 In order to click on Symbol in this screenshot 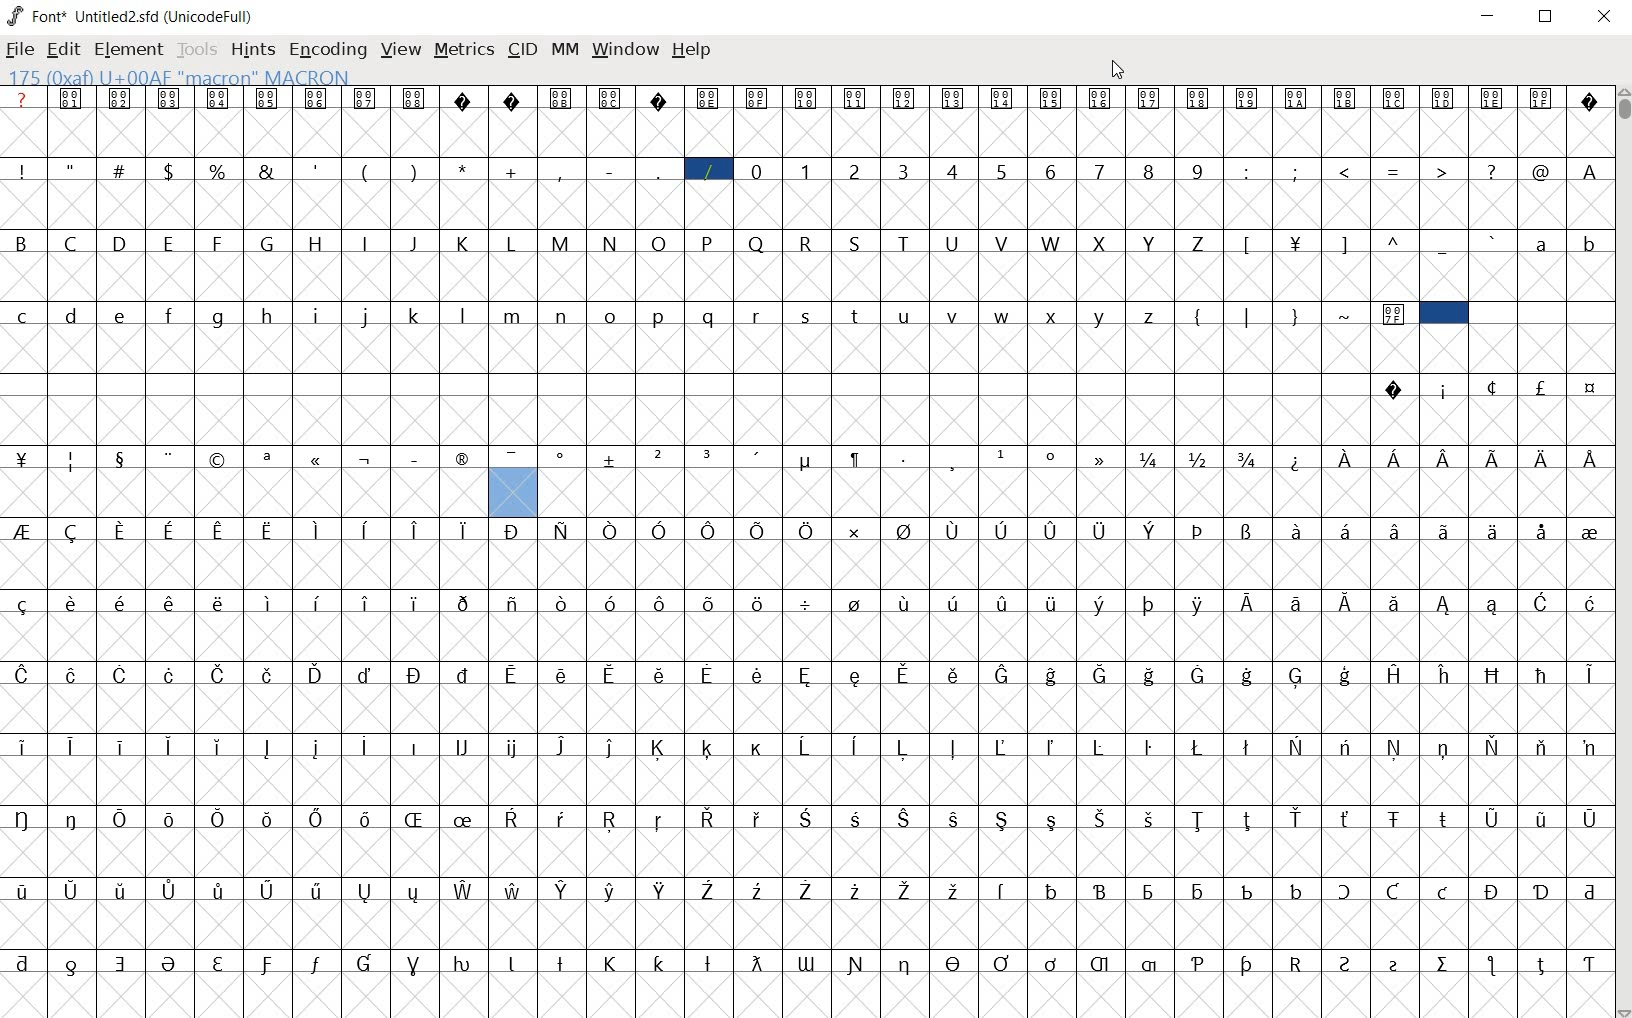, I will do `click(221, 889)`.